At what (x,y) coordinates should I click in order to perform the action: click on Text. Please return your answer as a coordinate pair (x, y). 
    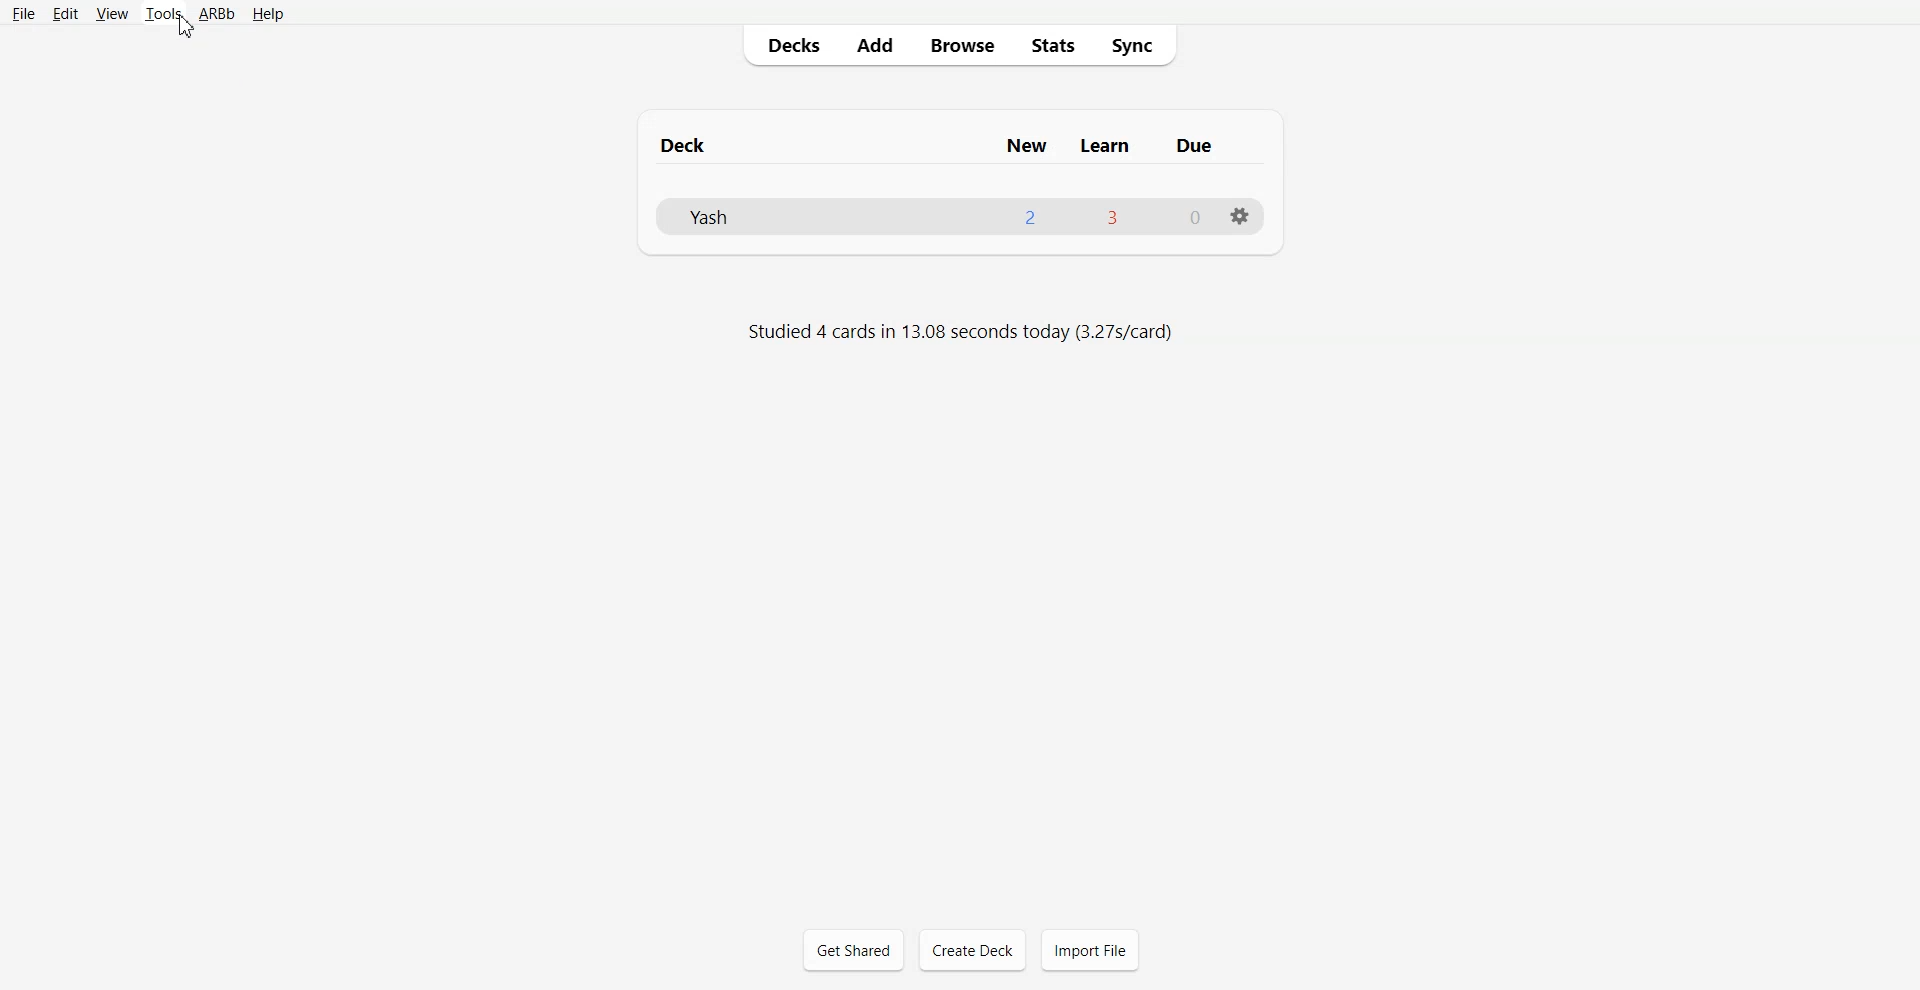
    Looking at the image, I should click on (960, 137).